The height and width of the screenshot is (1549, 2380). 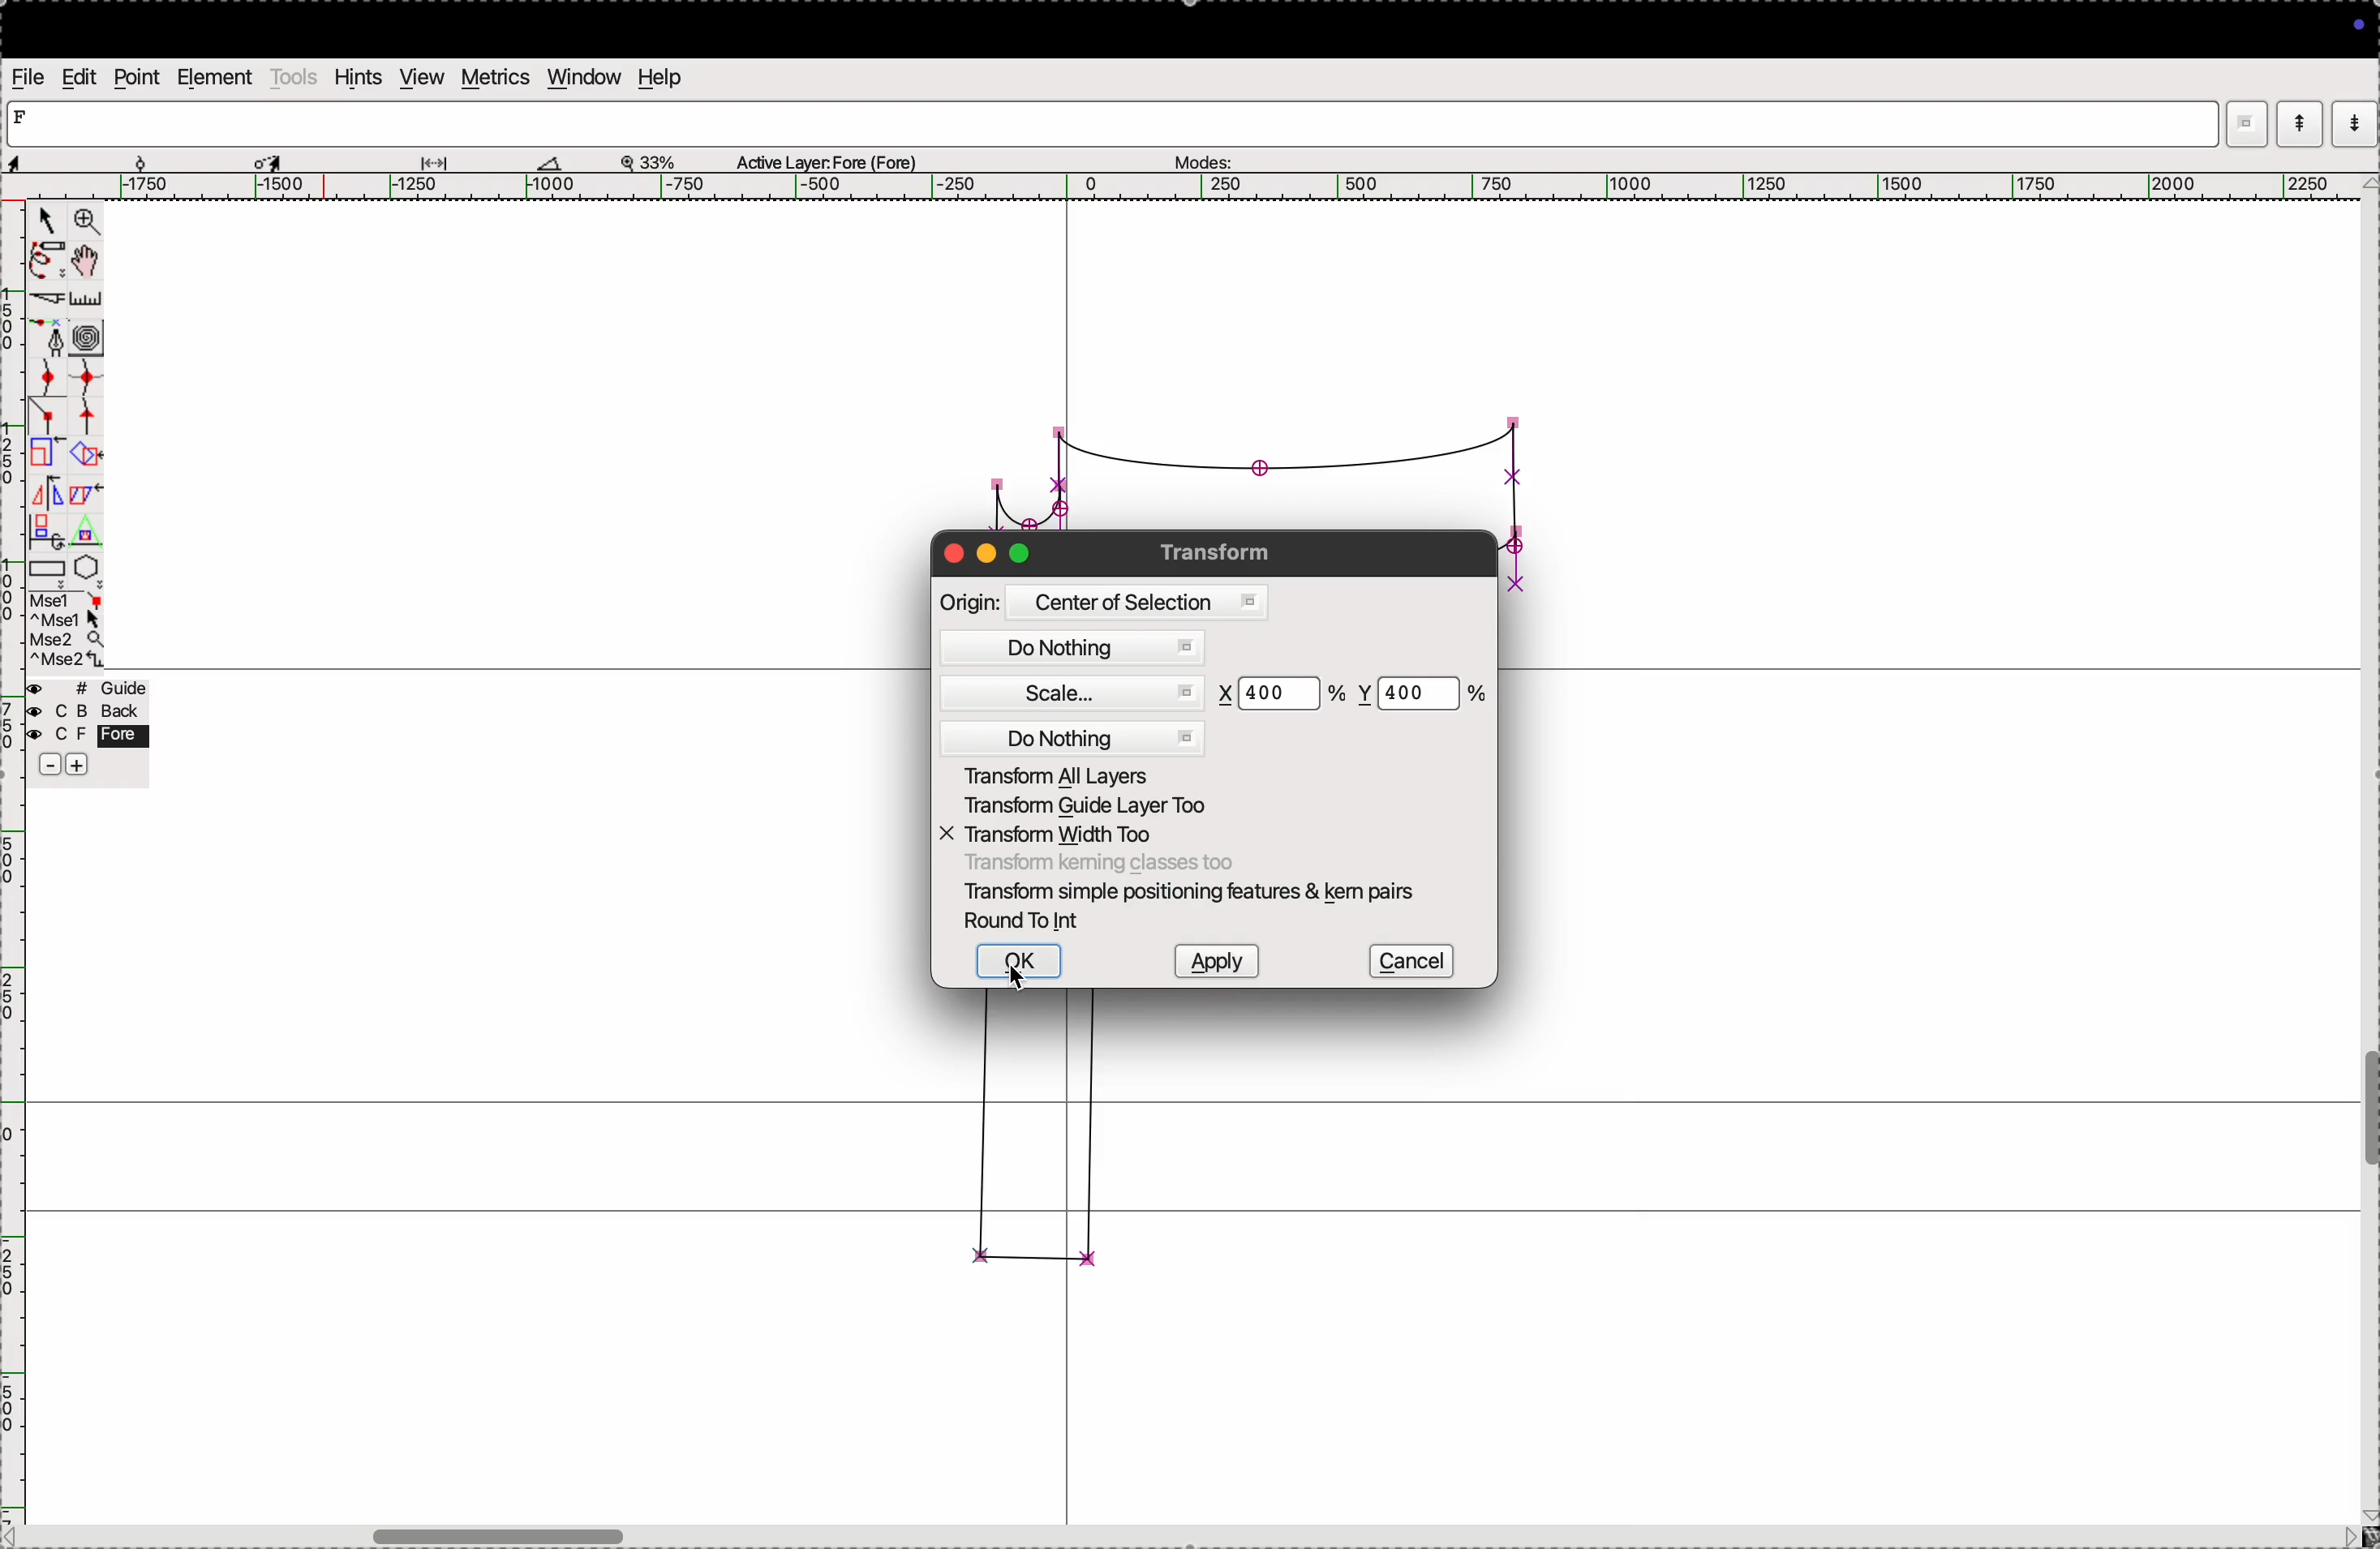 What do you see at coordinates (1076, 737) in the screenshot?
I see `do nothing` at bounding box center [1076, 737].